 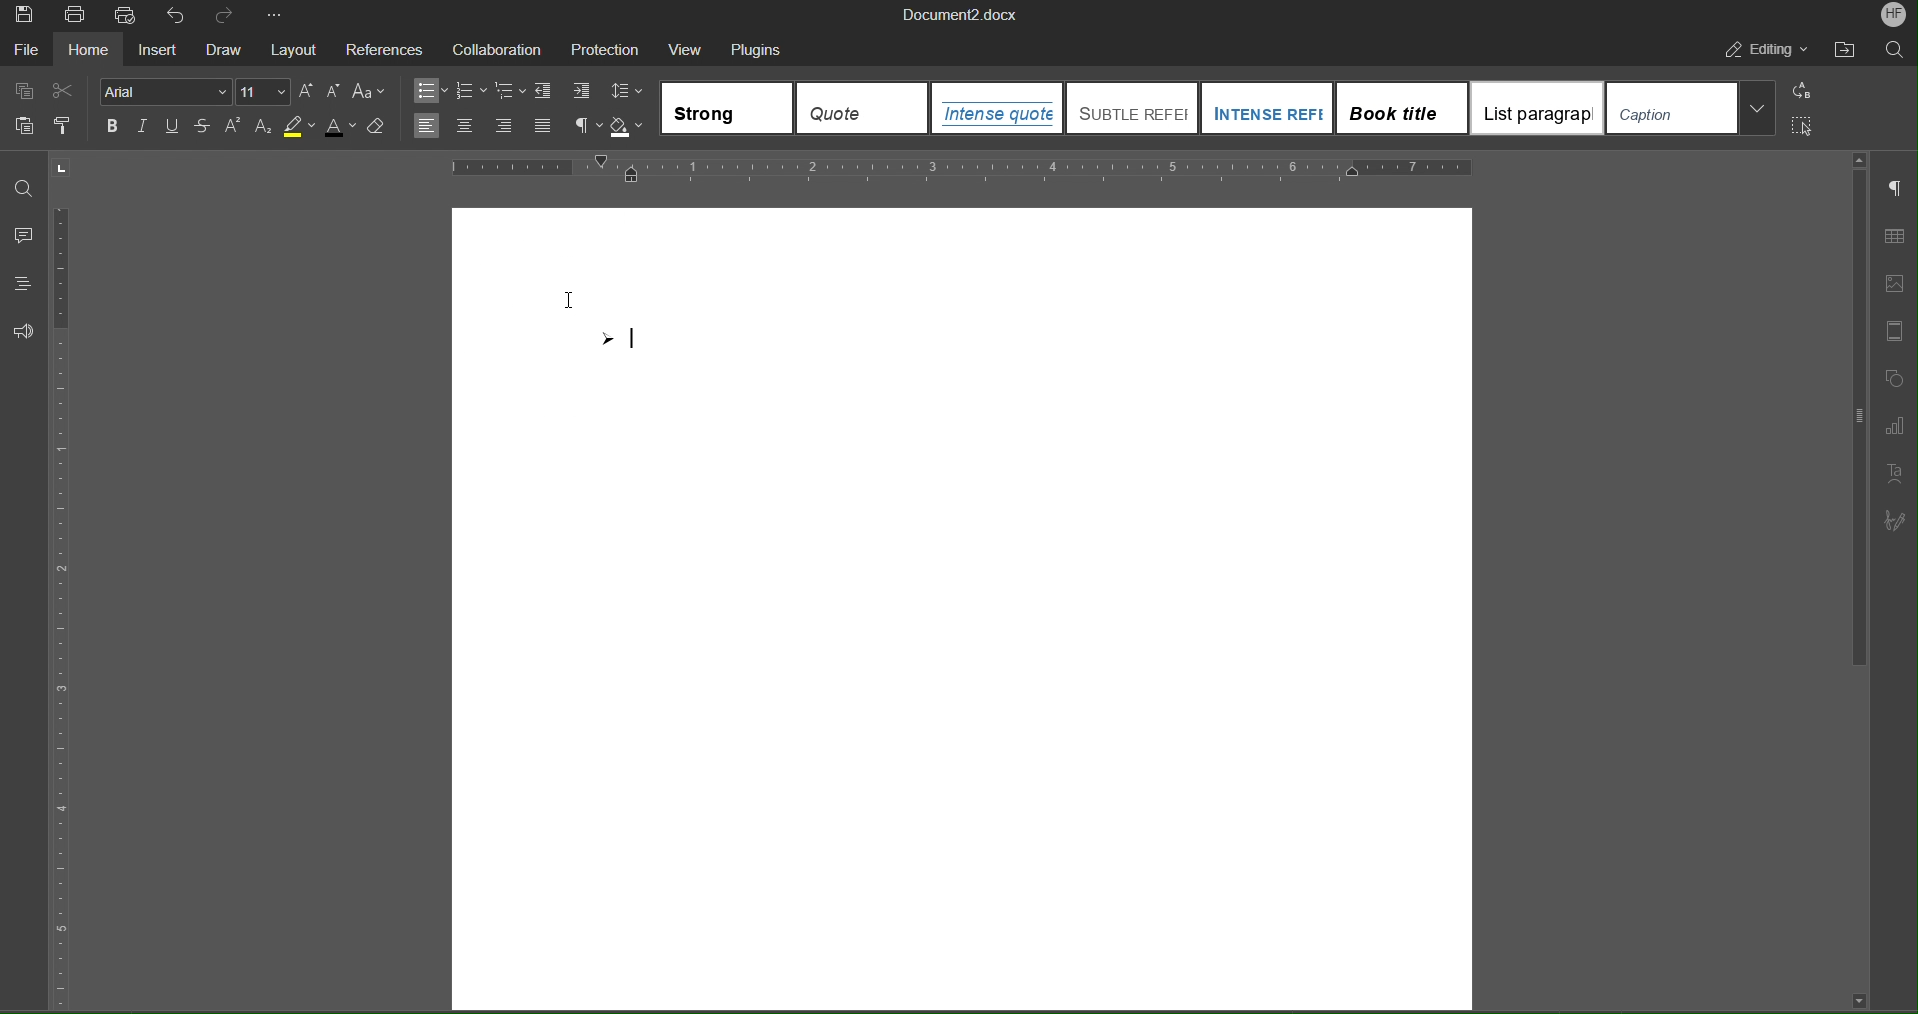 What do you see at coordinates (1767, 49) in the screenshot?
I see `Editing` at bounding box center [1767, 49].